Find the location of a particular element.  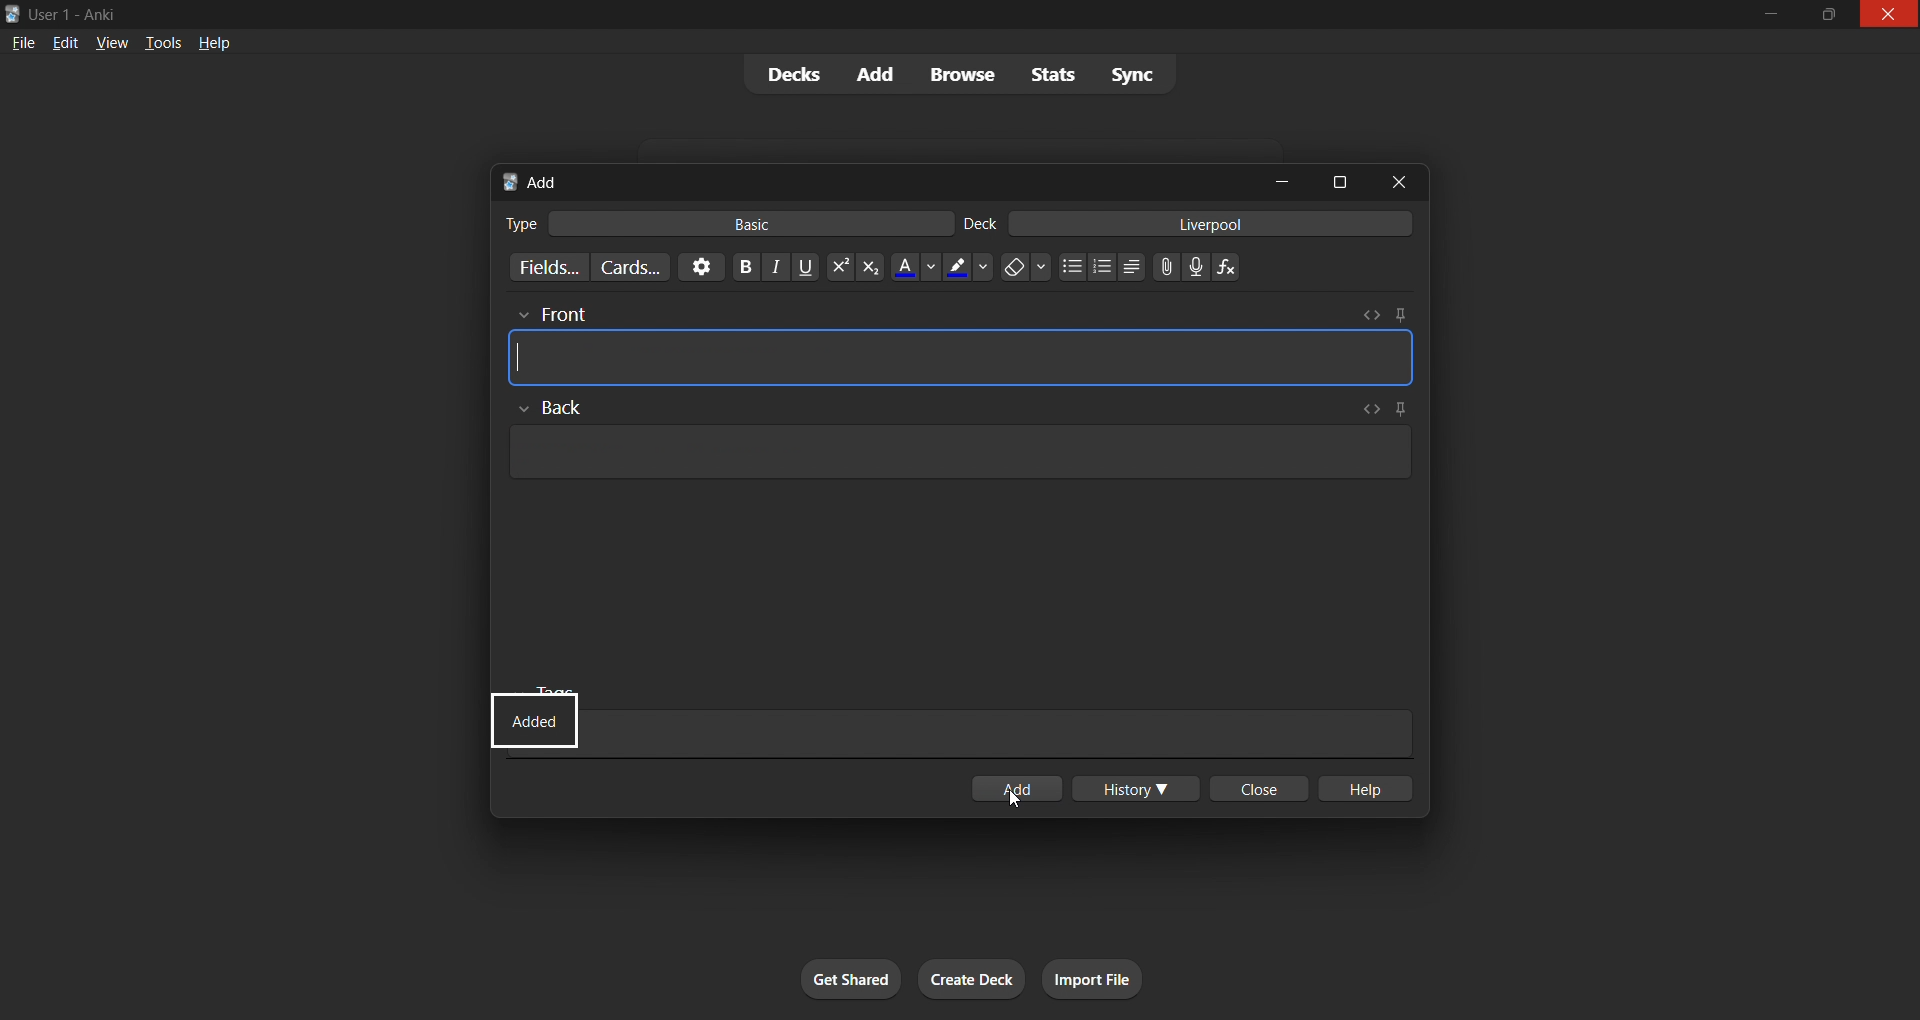

decks is located at coordinates (788, 75).